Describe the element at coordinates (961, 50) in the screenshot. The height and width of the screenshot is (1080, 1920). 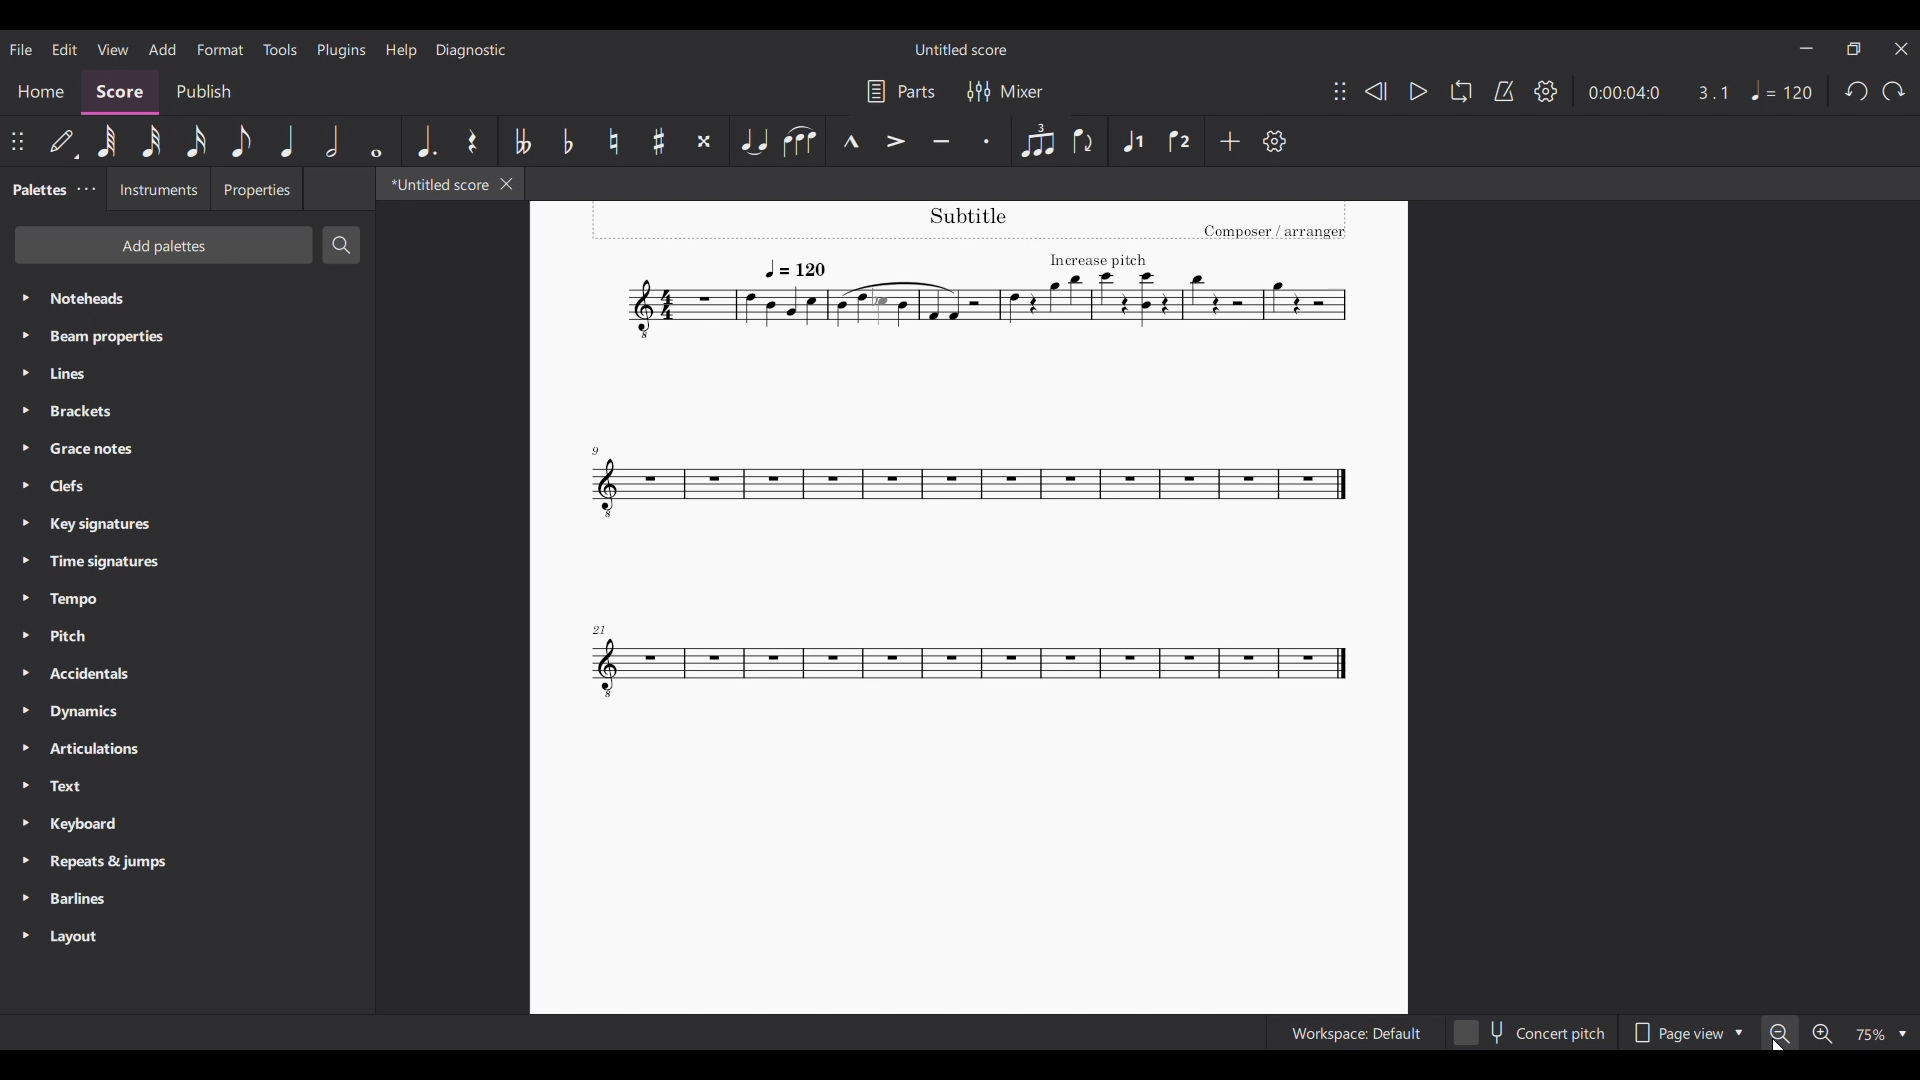
I see `Untitled score` at that location.